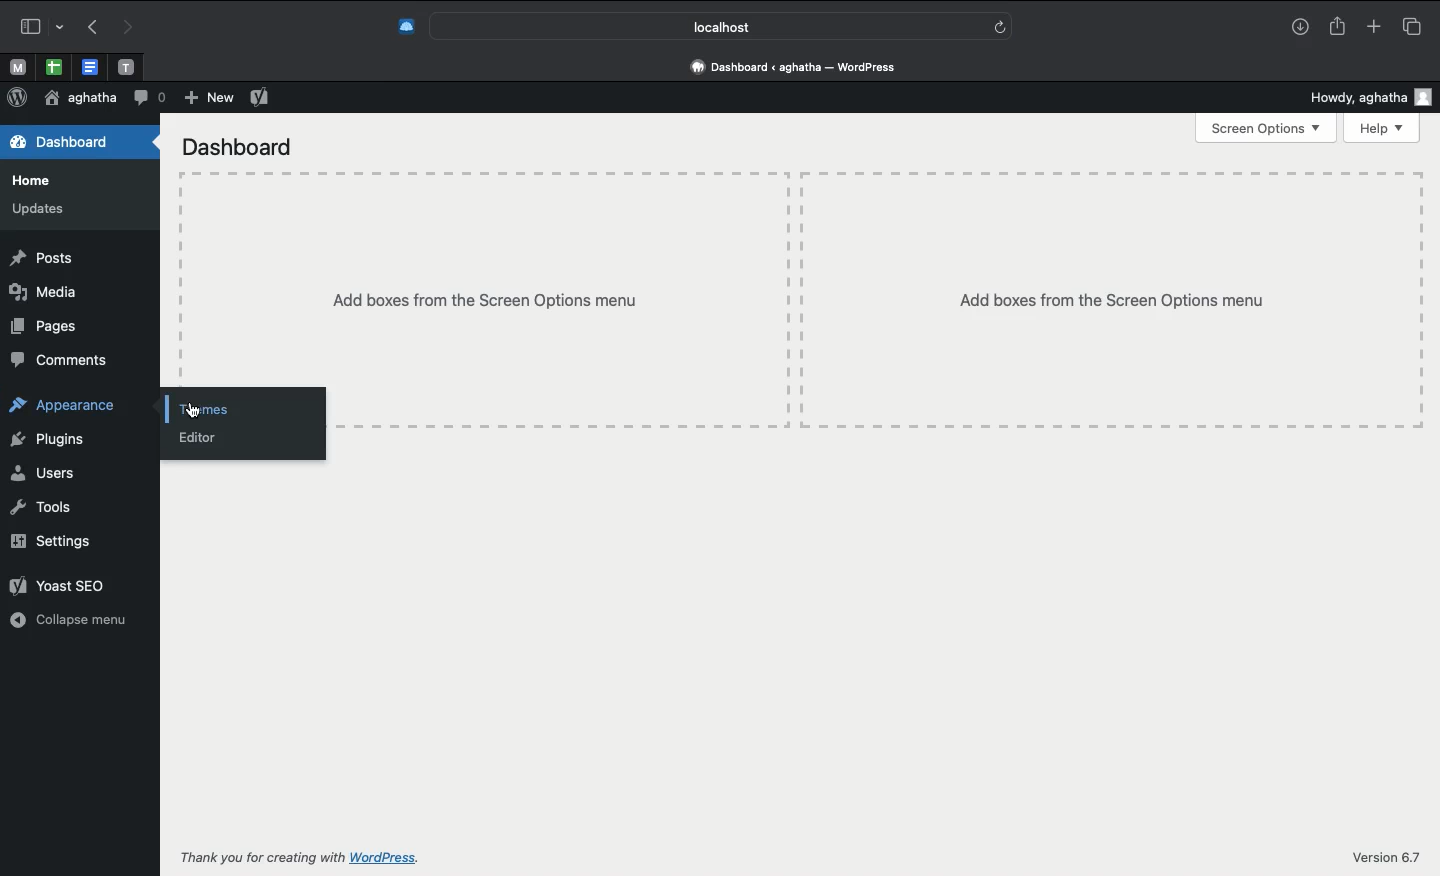 Image resolution: width=1440 pixels, height=876 pixels. I want to click on Share, so click(1336, 24).